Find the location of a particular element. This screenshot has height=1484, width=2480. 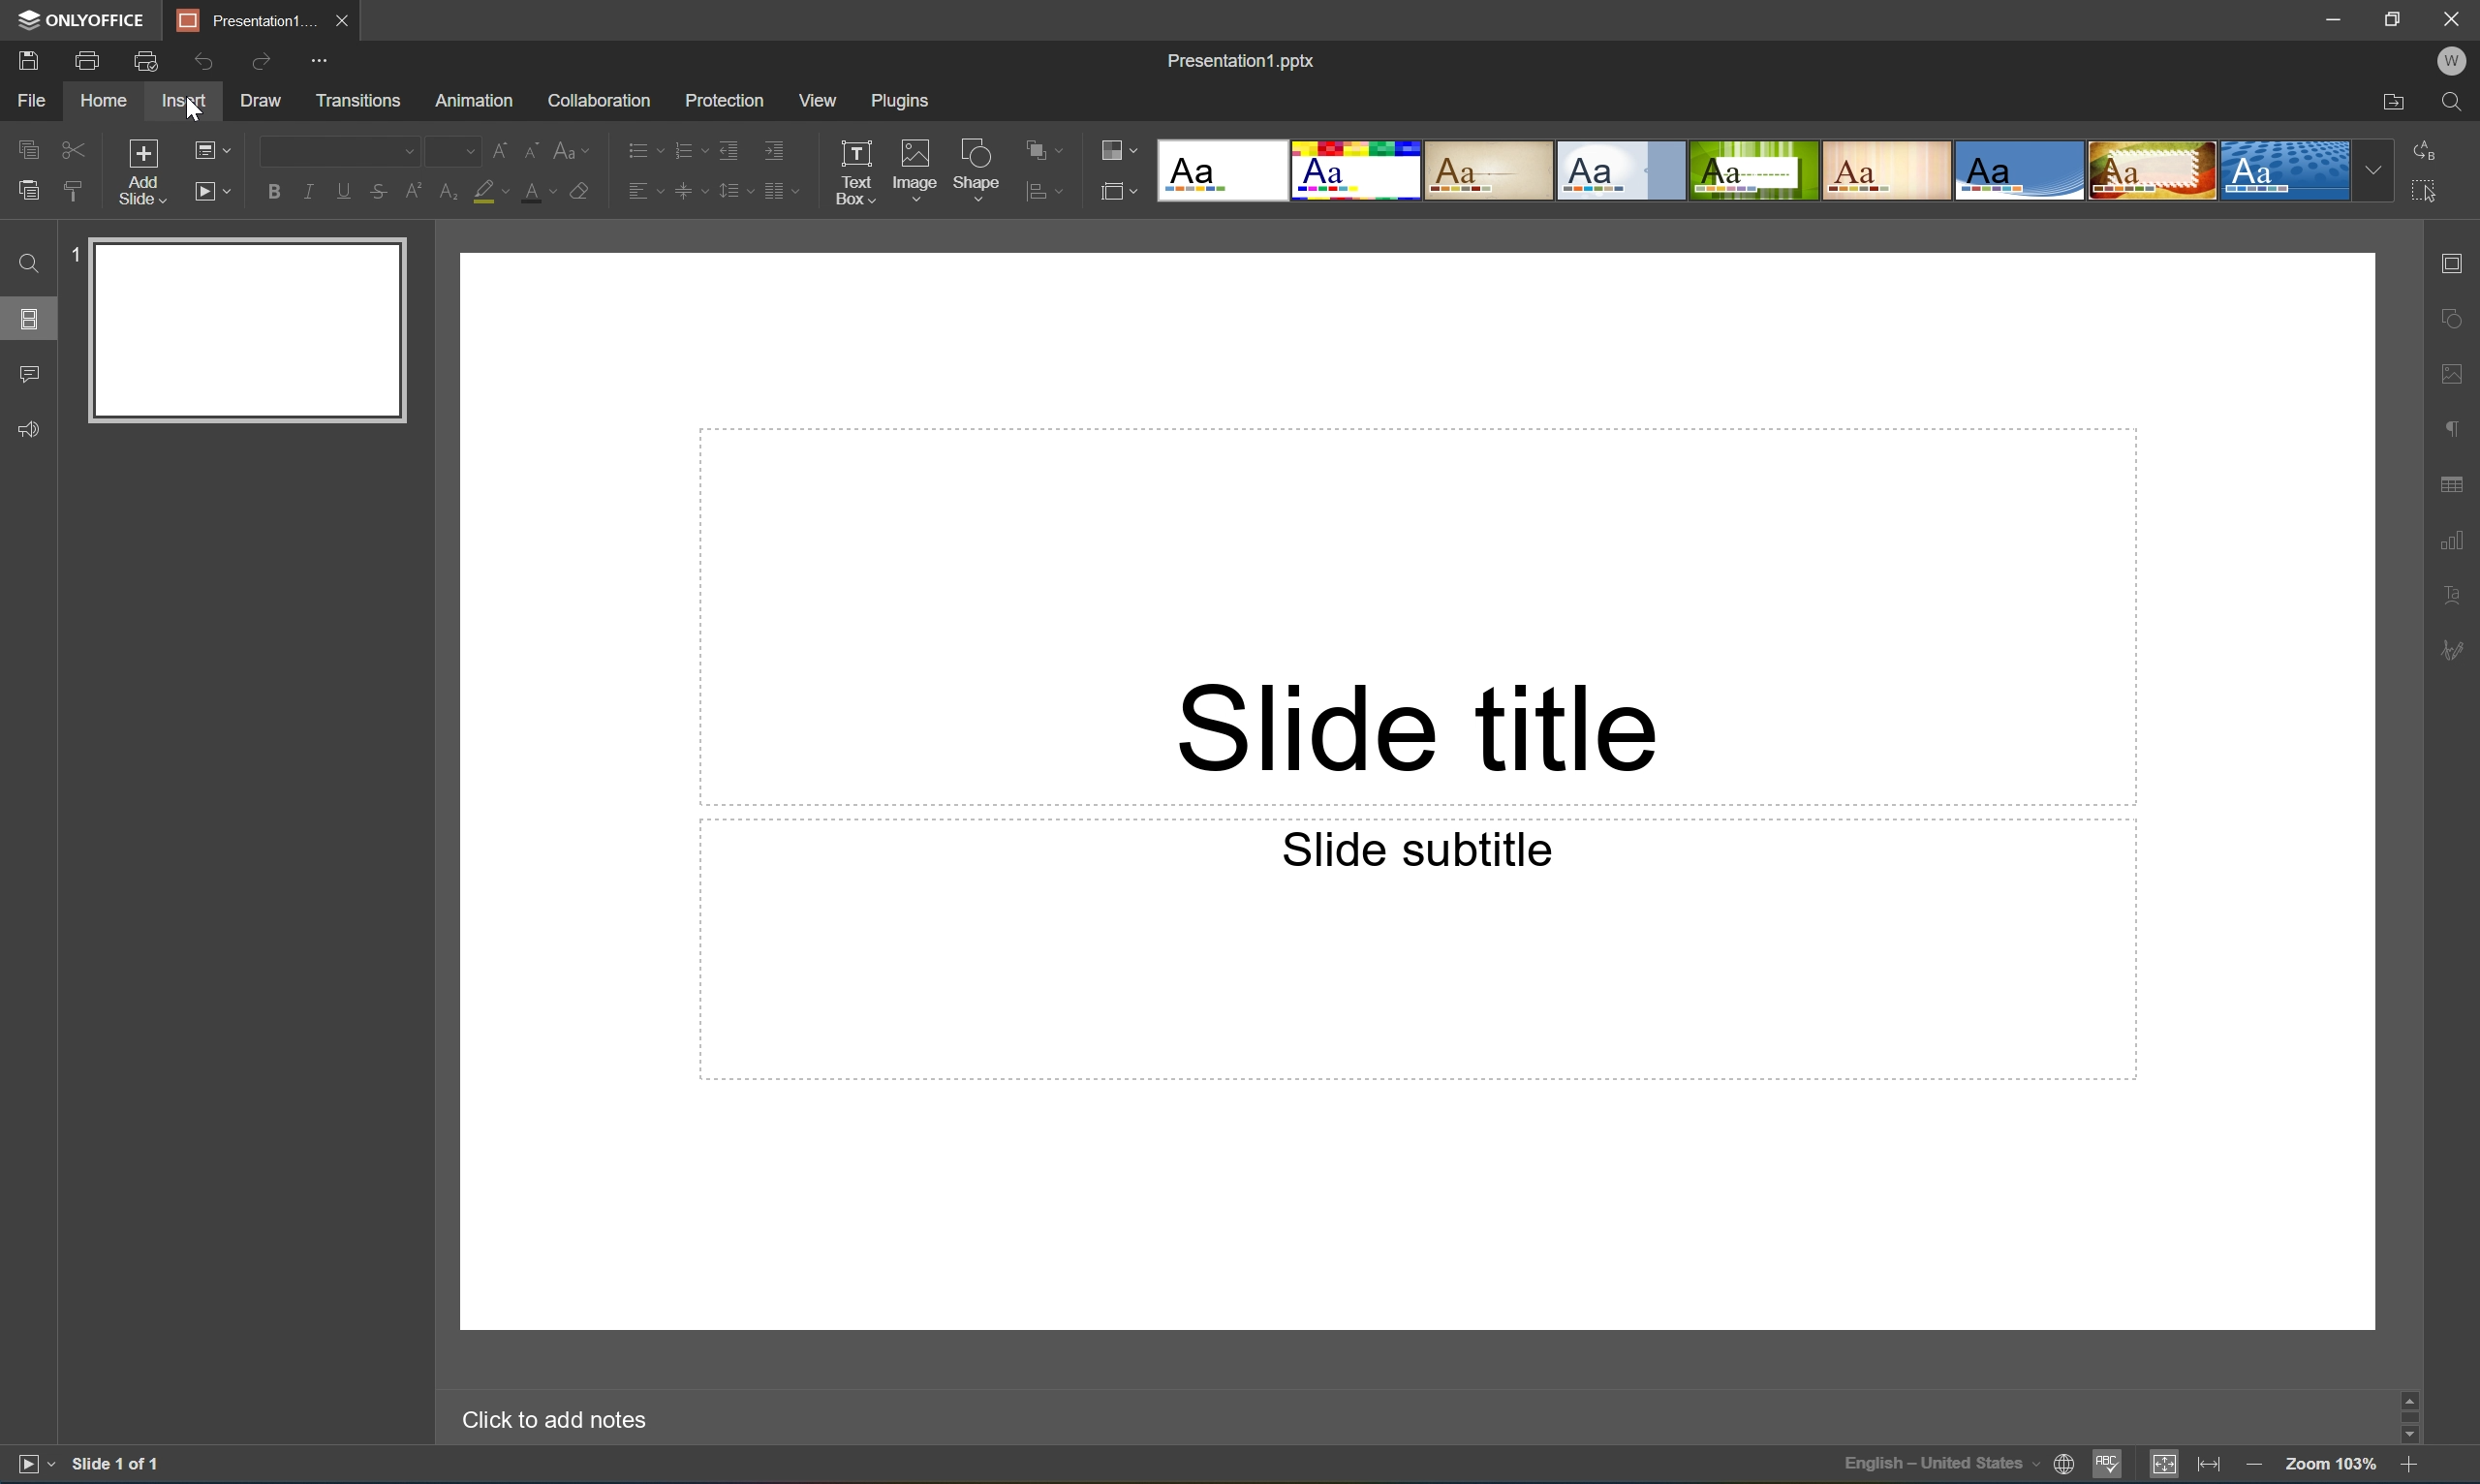

Find is located at coordinates (28, 264).